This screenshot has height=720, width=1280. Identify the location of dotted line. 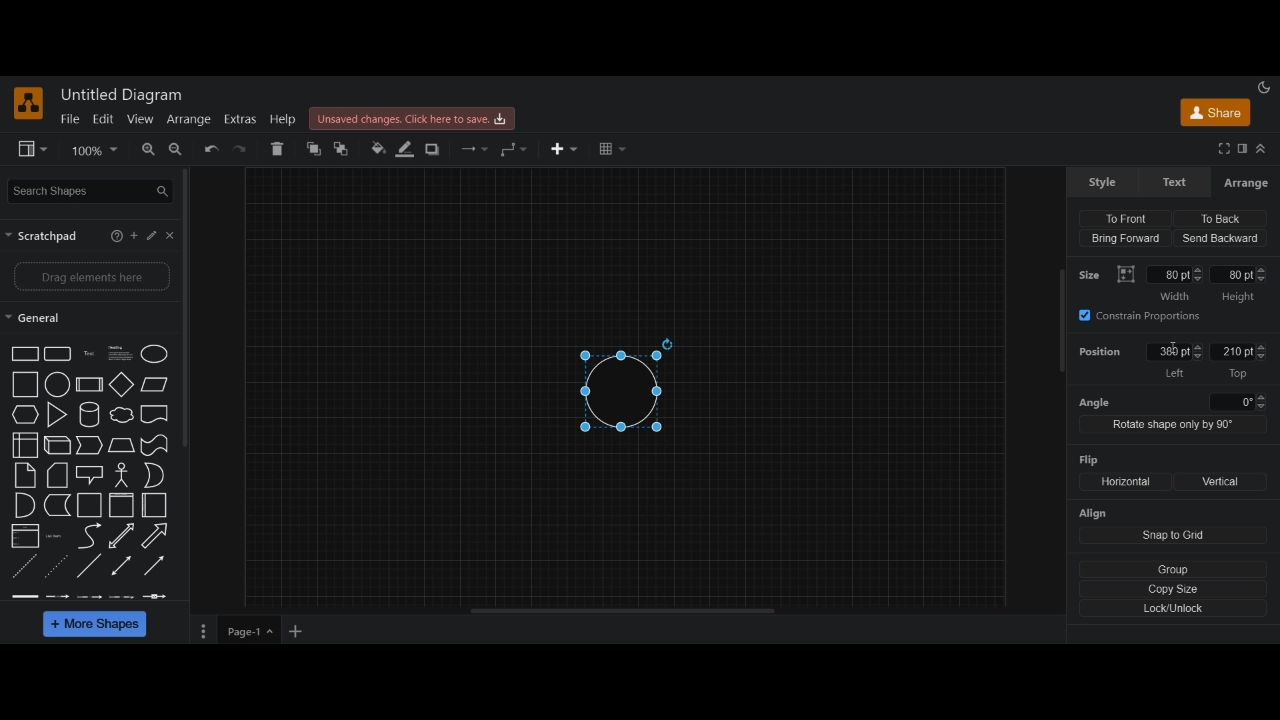
(58, 564).